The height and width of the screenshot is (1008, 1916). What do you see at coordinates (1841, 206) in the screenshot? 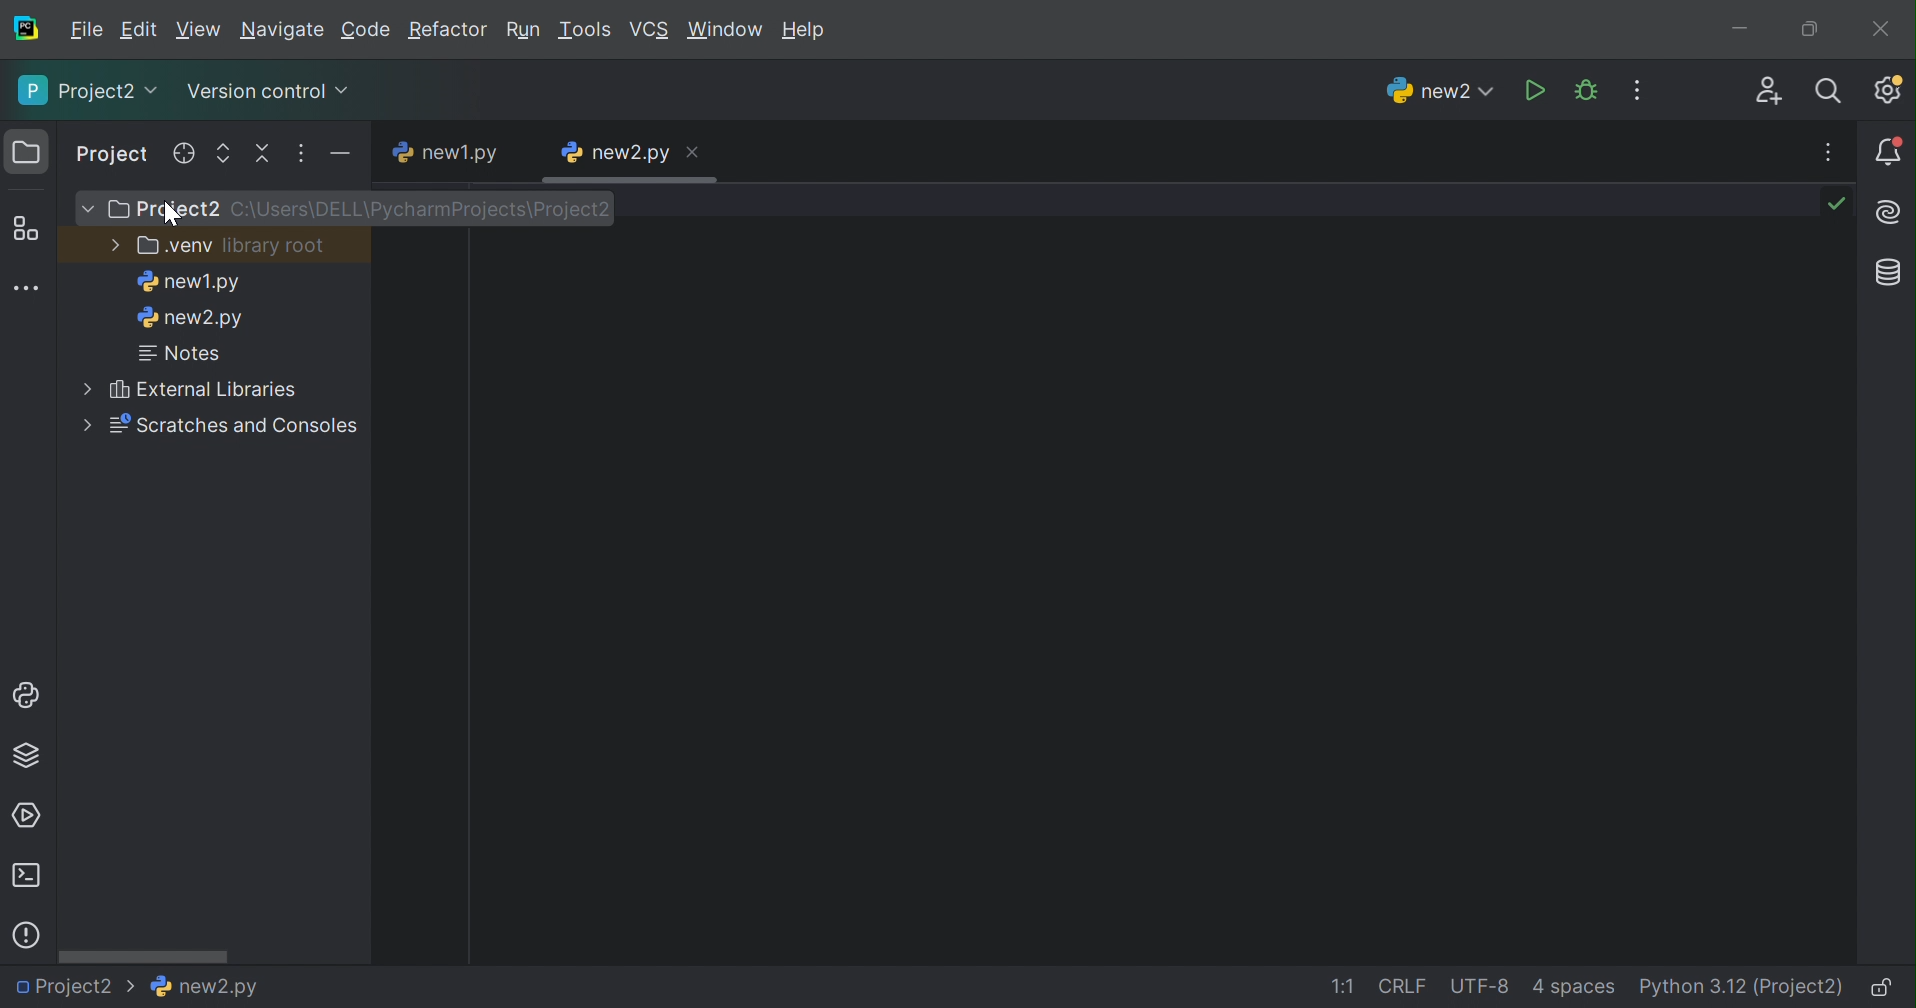
I see `No problems found` at bounding box center [1841, 206].